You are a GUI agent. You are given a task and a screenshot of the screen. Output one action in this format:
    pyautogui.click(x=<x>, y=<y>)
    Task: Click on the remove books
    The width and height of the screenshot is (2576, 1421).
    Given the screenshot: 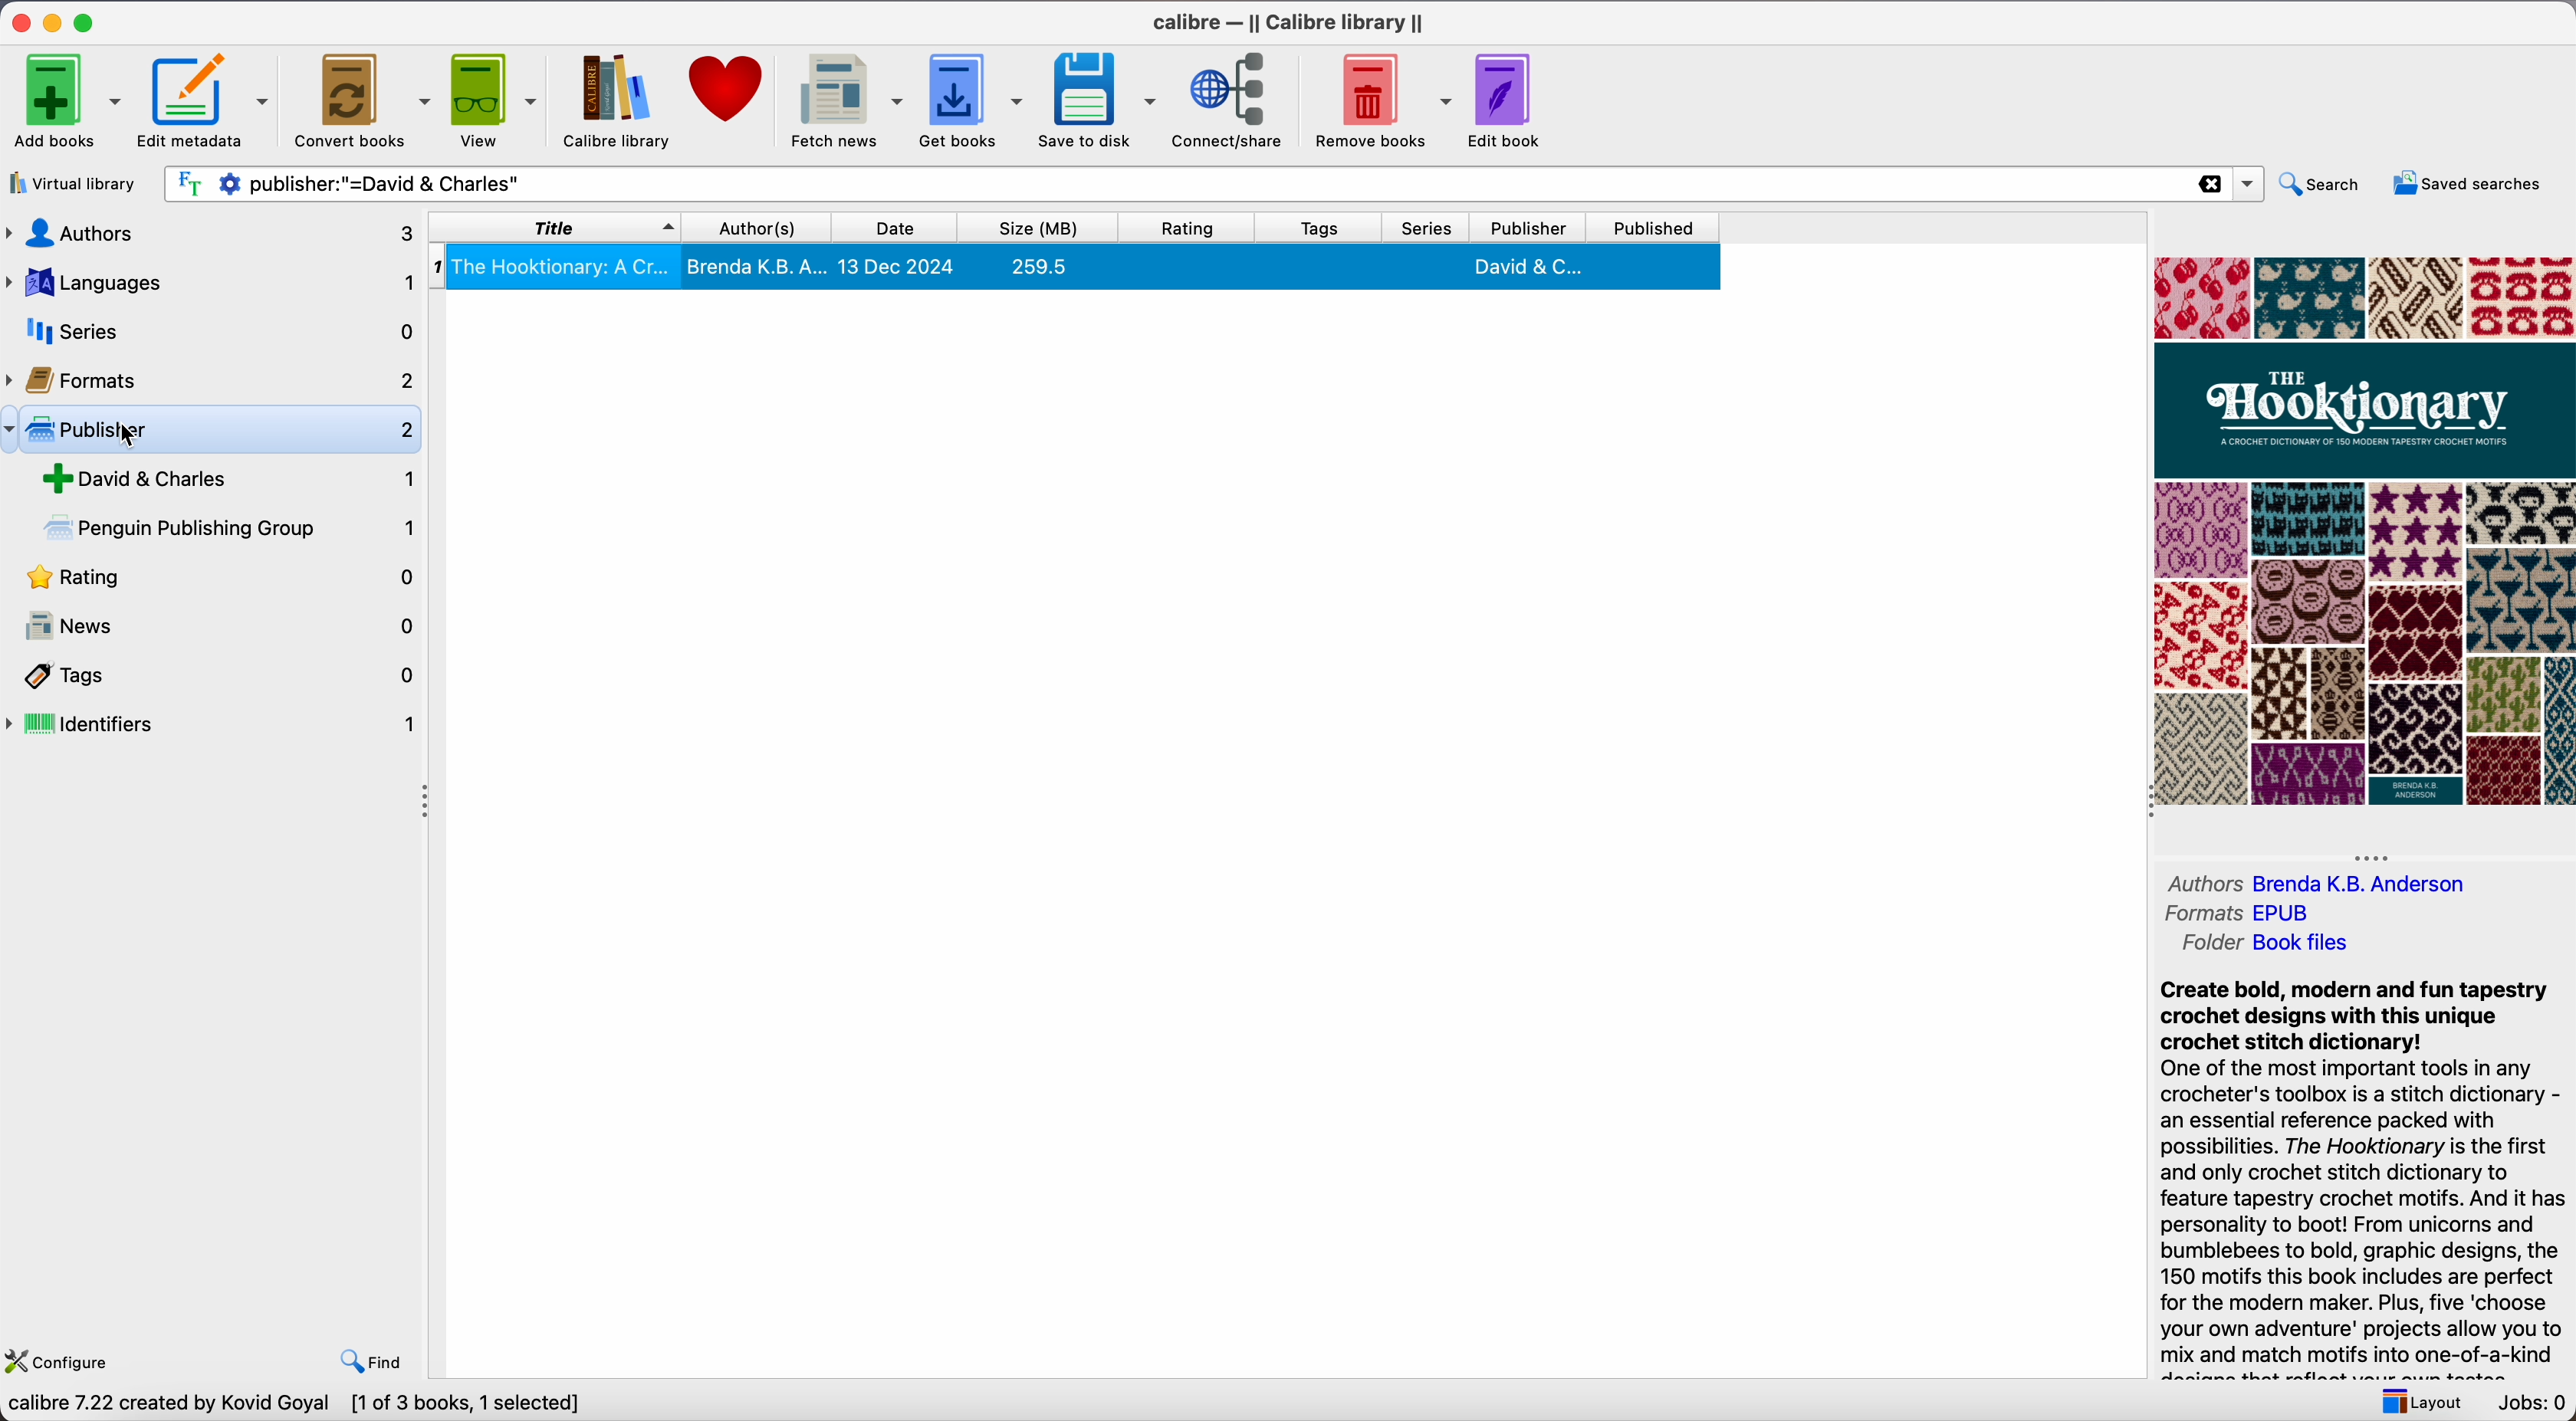 What is the action you would take?
    pyautogui.click(x=1384, y=100)
    